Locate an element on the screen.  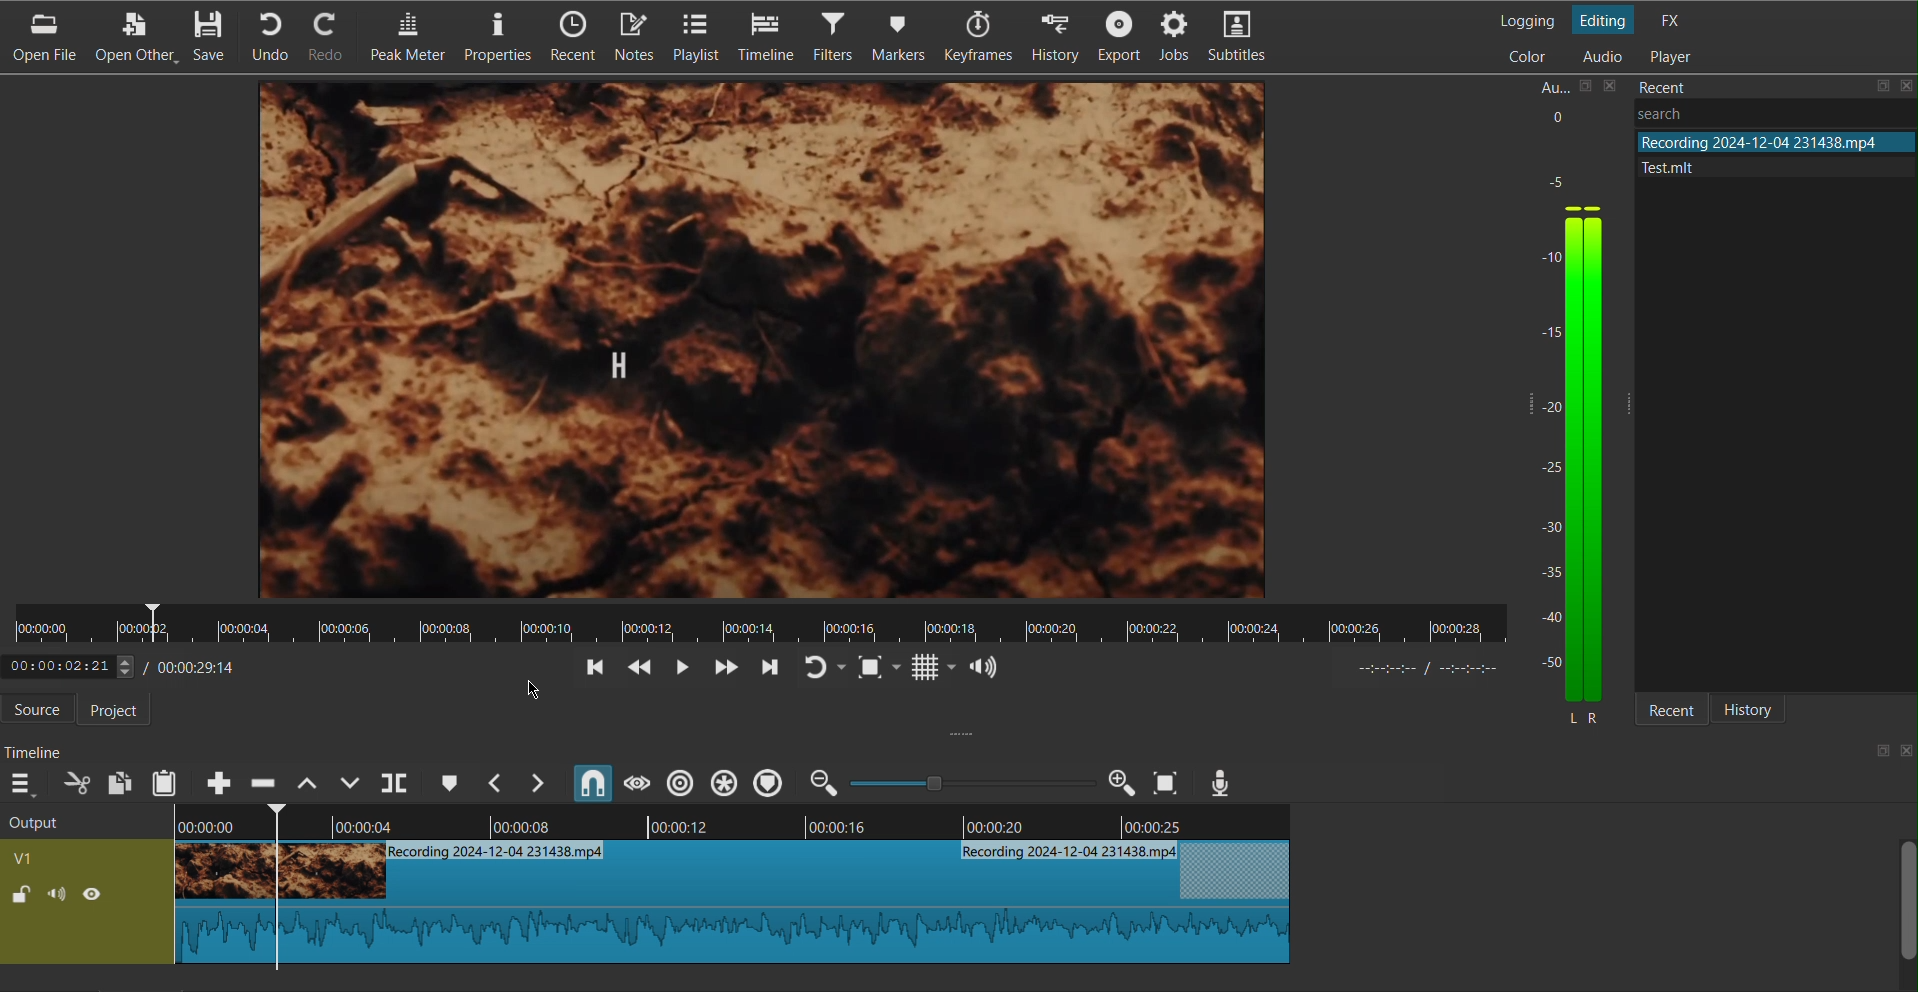
Filters is located at coordinates (832, 38).